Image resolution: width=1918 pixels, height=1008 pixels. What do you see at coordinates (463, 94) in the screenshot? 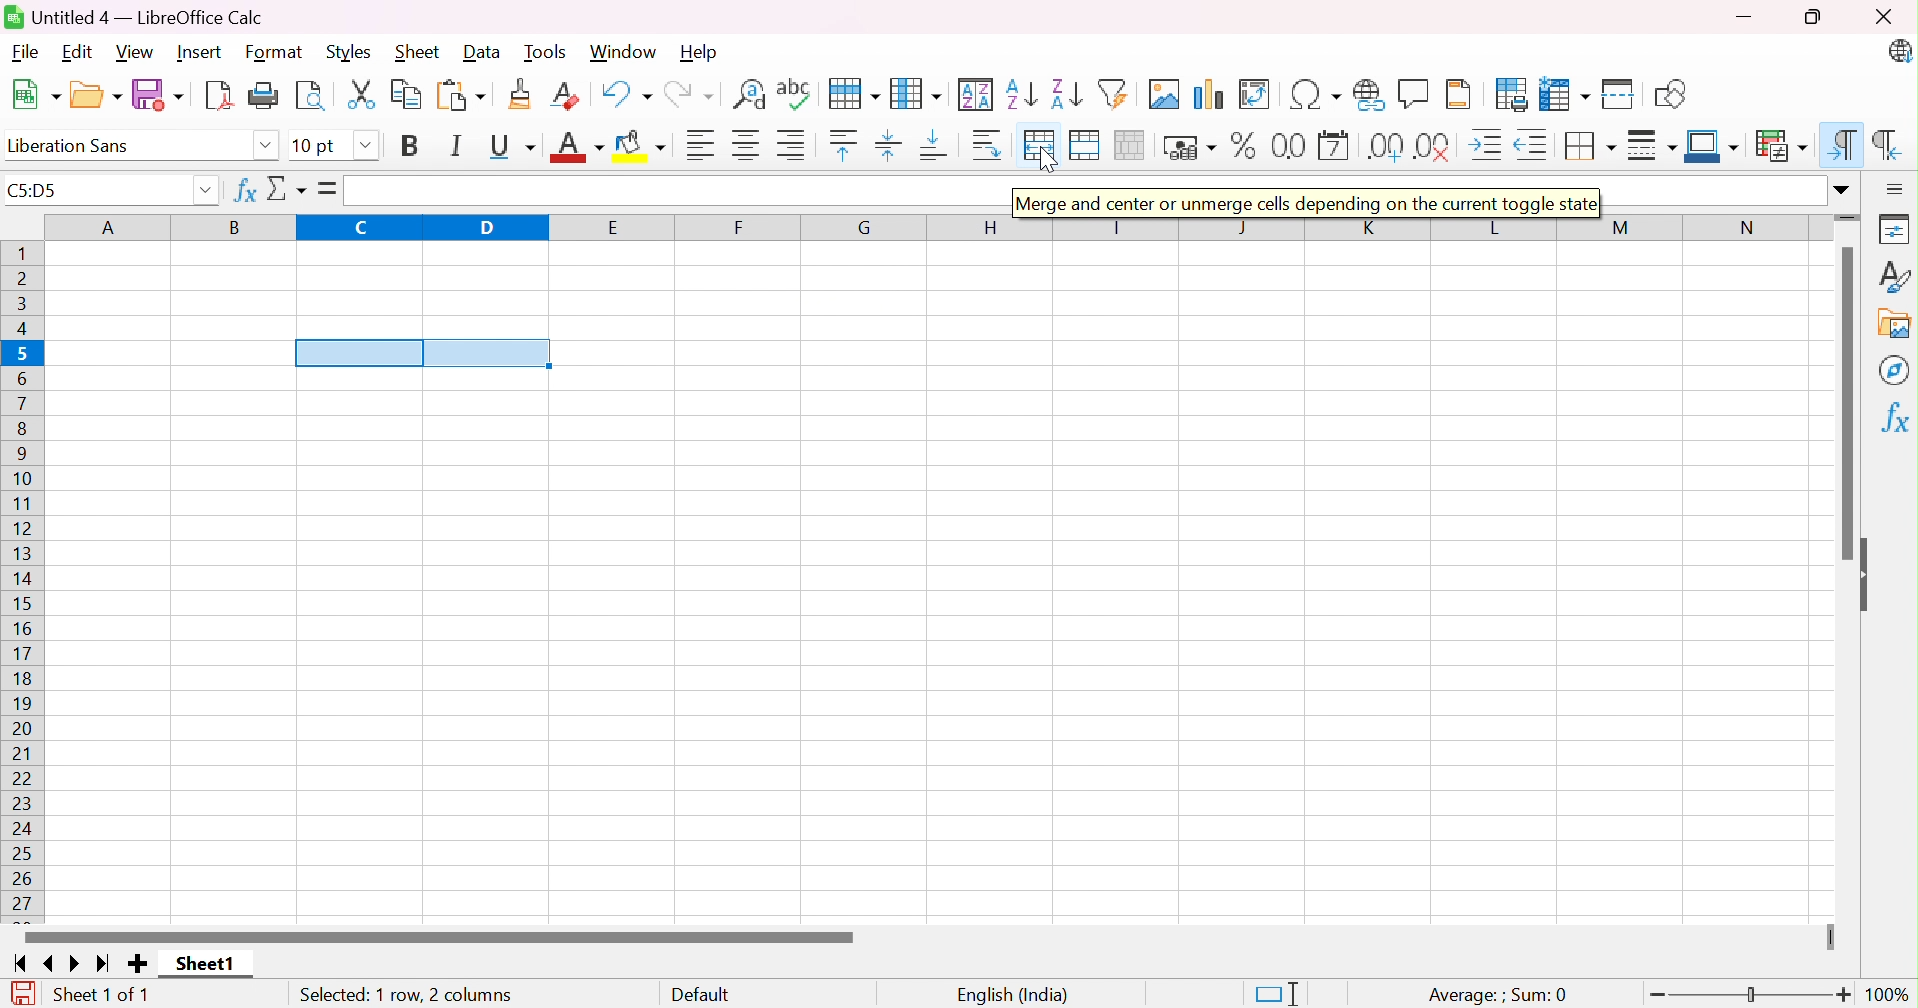
I see `Paste` at bounding box center [463, 94].